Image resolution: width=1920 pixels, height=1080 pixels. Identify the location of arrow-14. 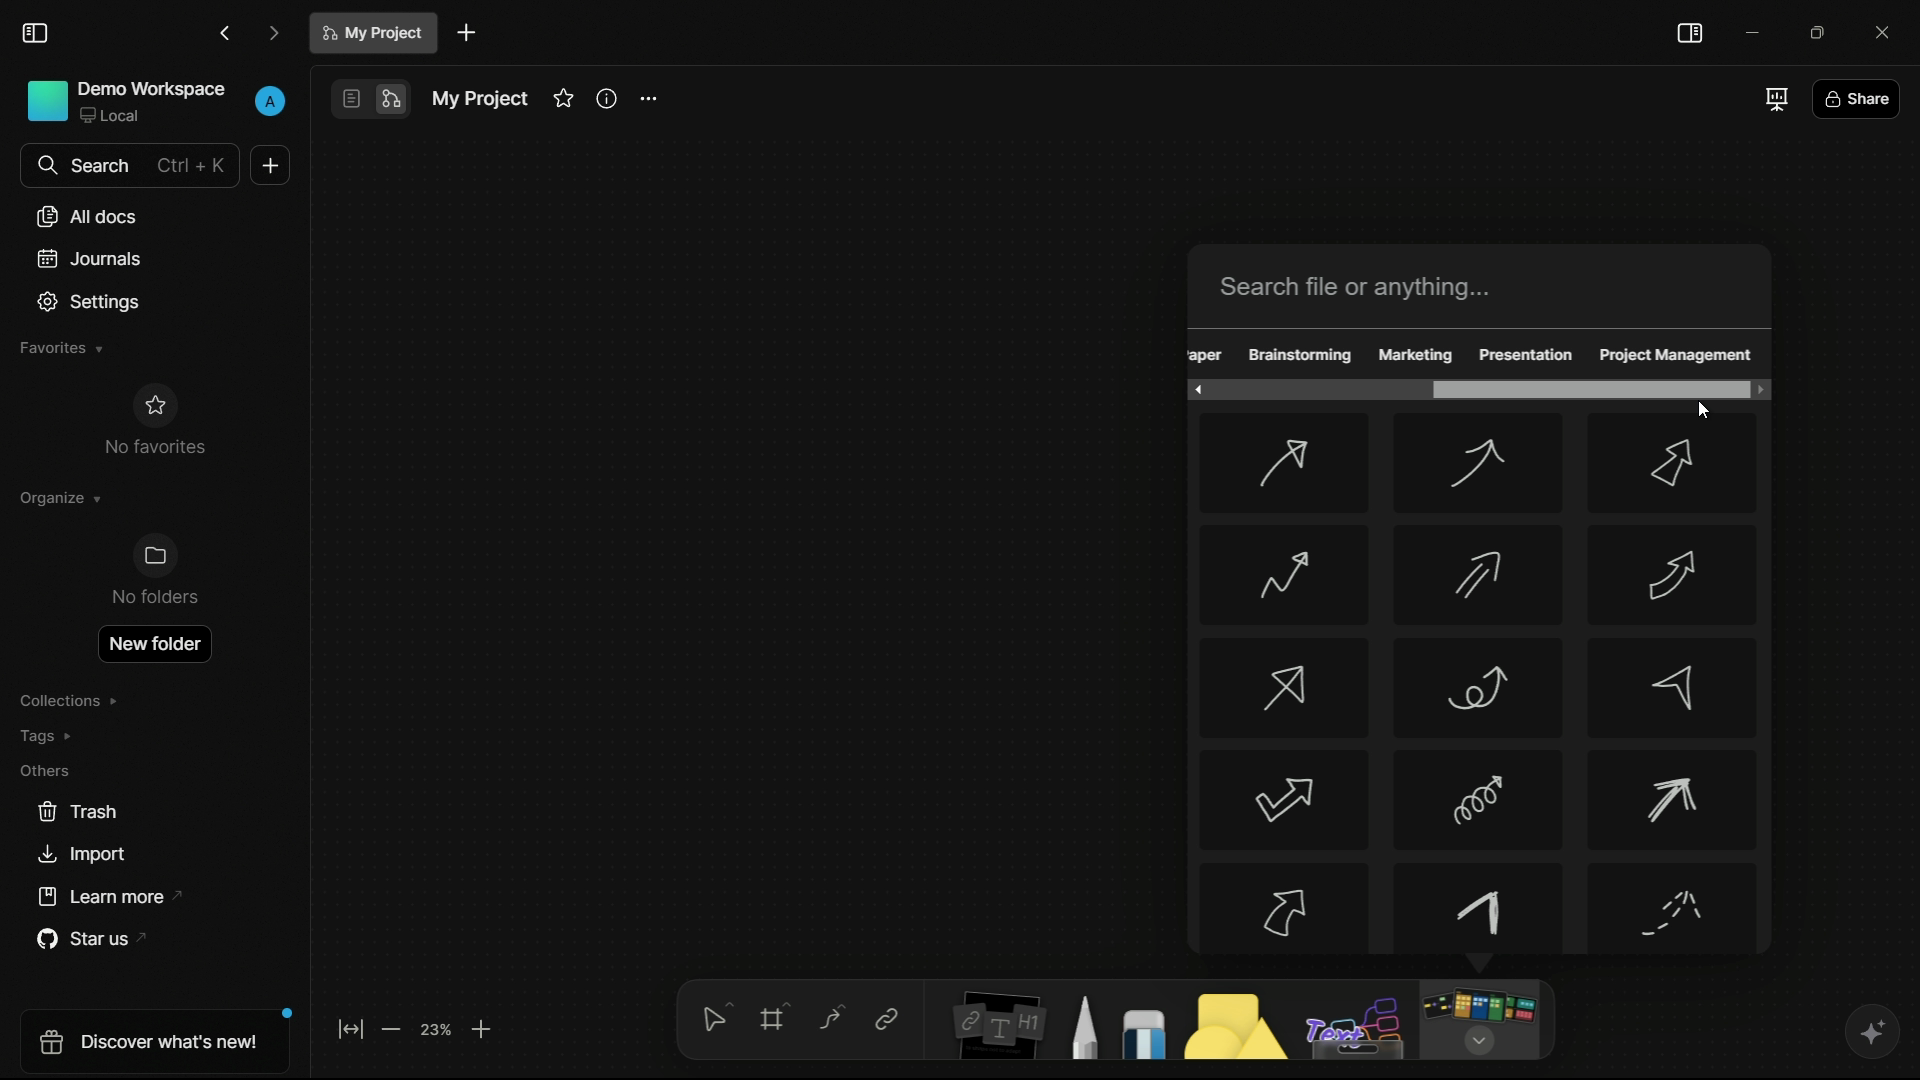
(1480, 909).